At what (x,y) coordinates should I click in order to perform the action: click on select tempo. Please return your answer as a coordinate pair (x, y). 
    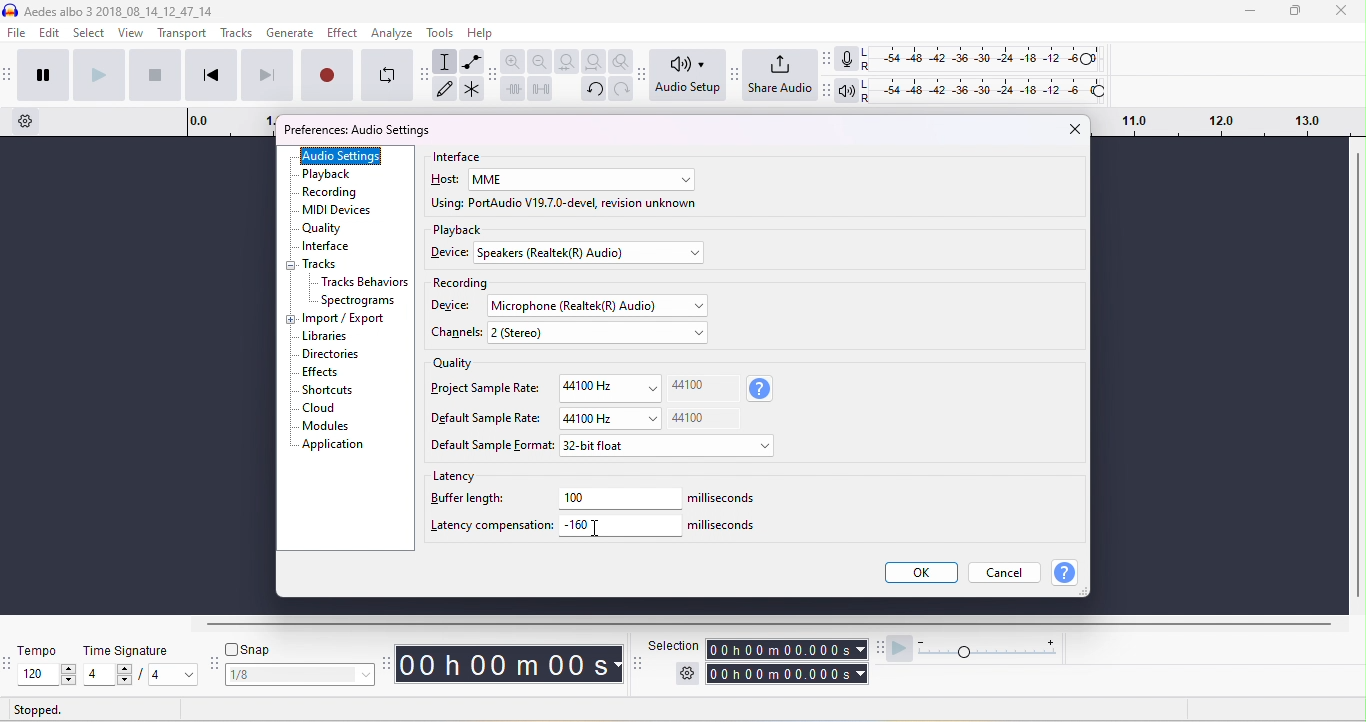
    Looking at the image, I should click on (46, 675).